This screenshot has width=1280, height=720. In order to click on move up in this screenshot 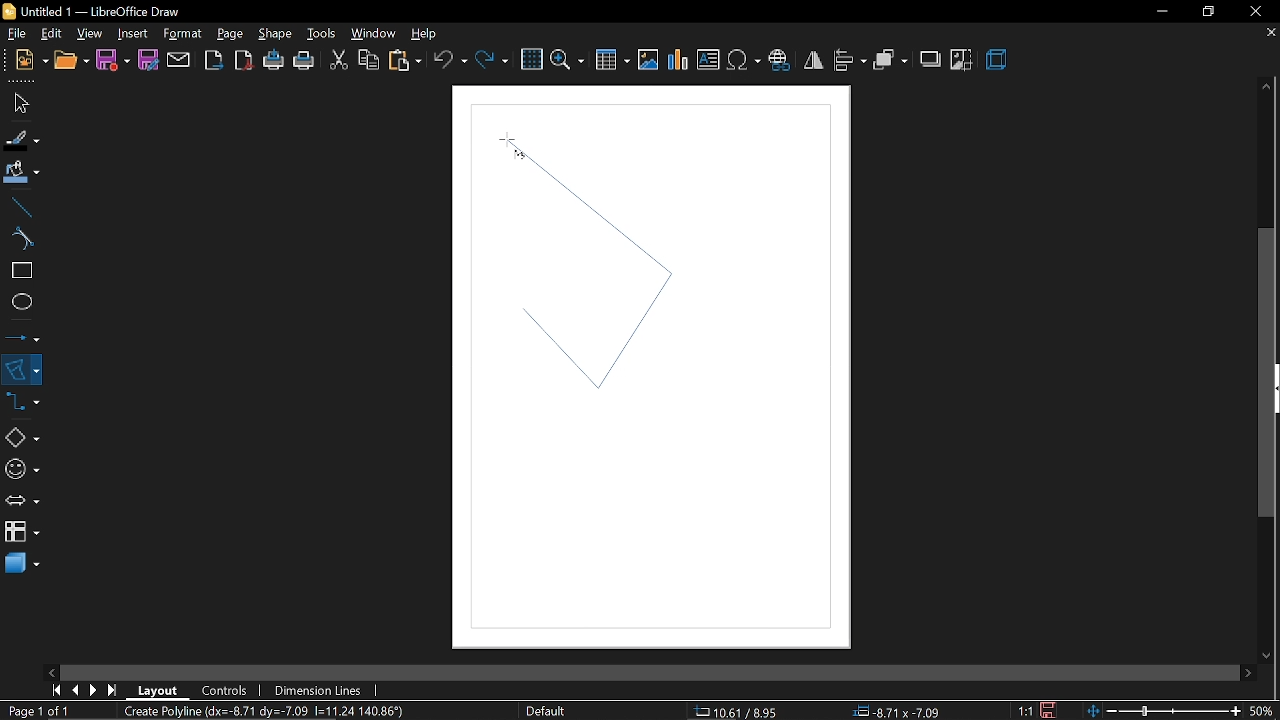, I will do `click(1267, 87)`.